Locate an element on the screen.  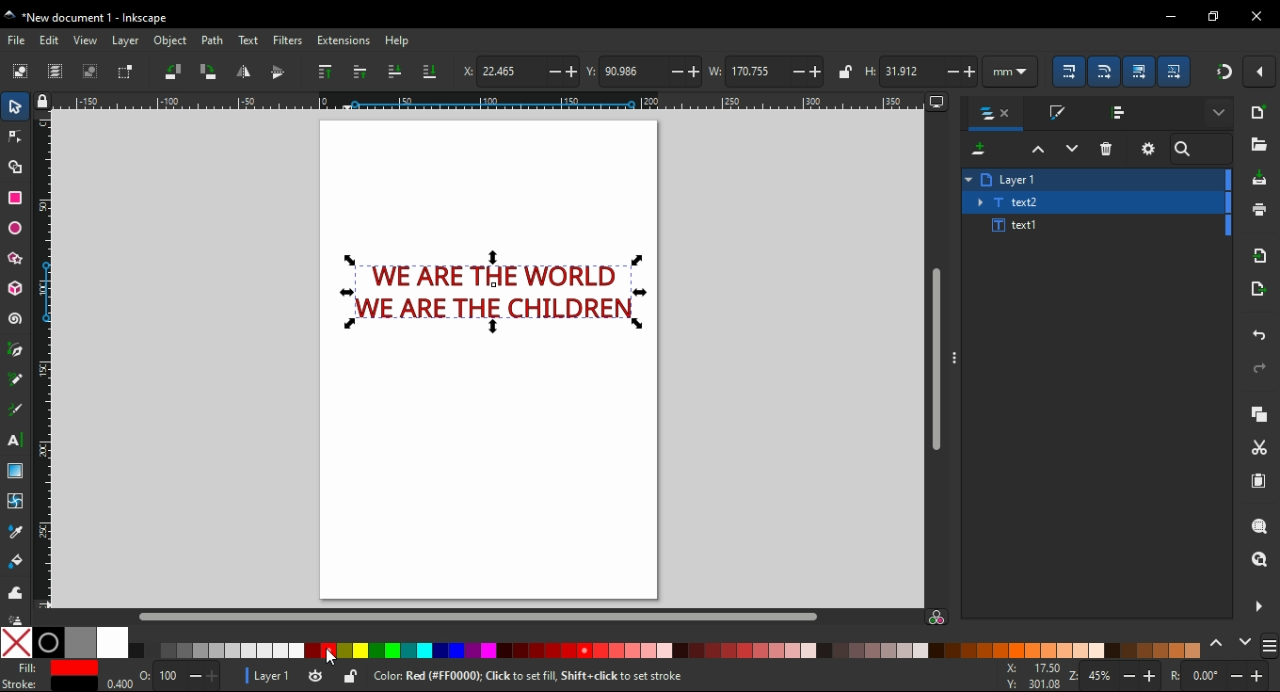
white is located at coordinates (114, 643).